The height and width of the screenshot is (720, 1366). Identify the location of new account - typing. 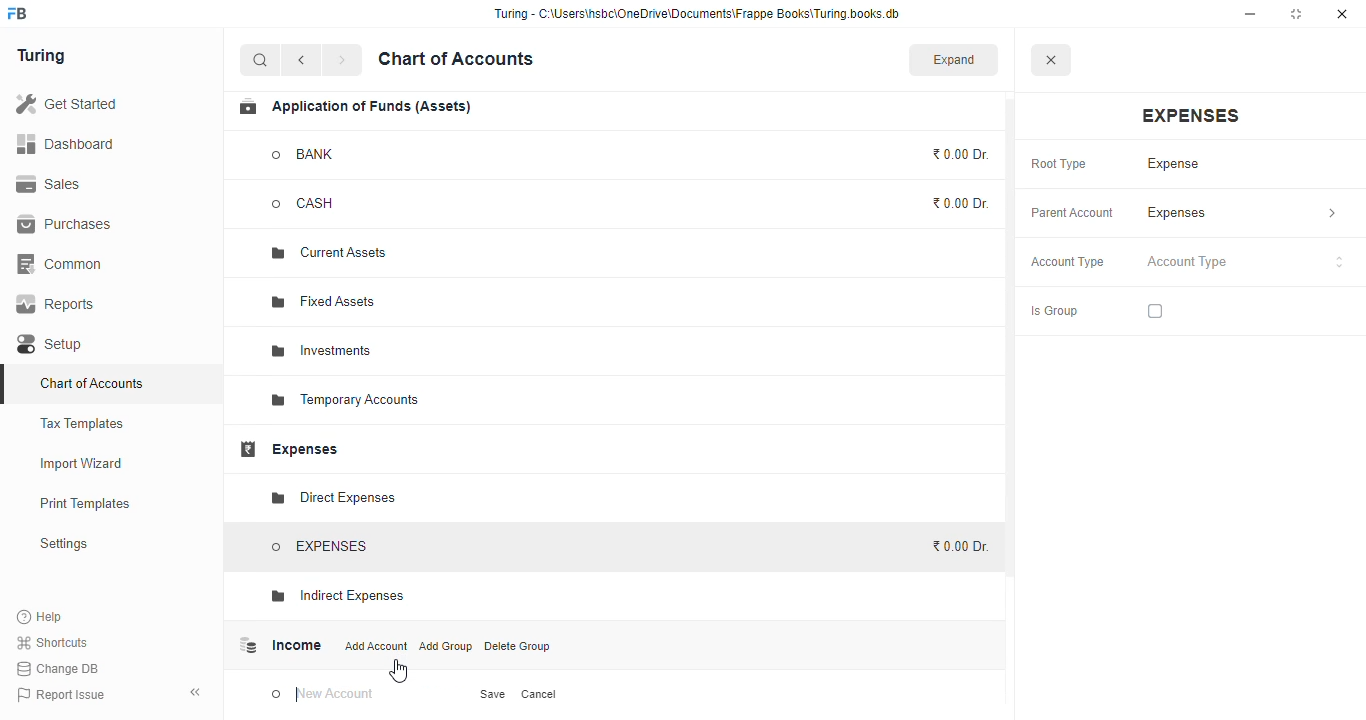
(323, 693).